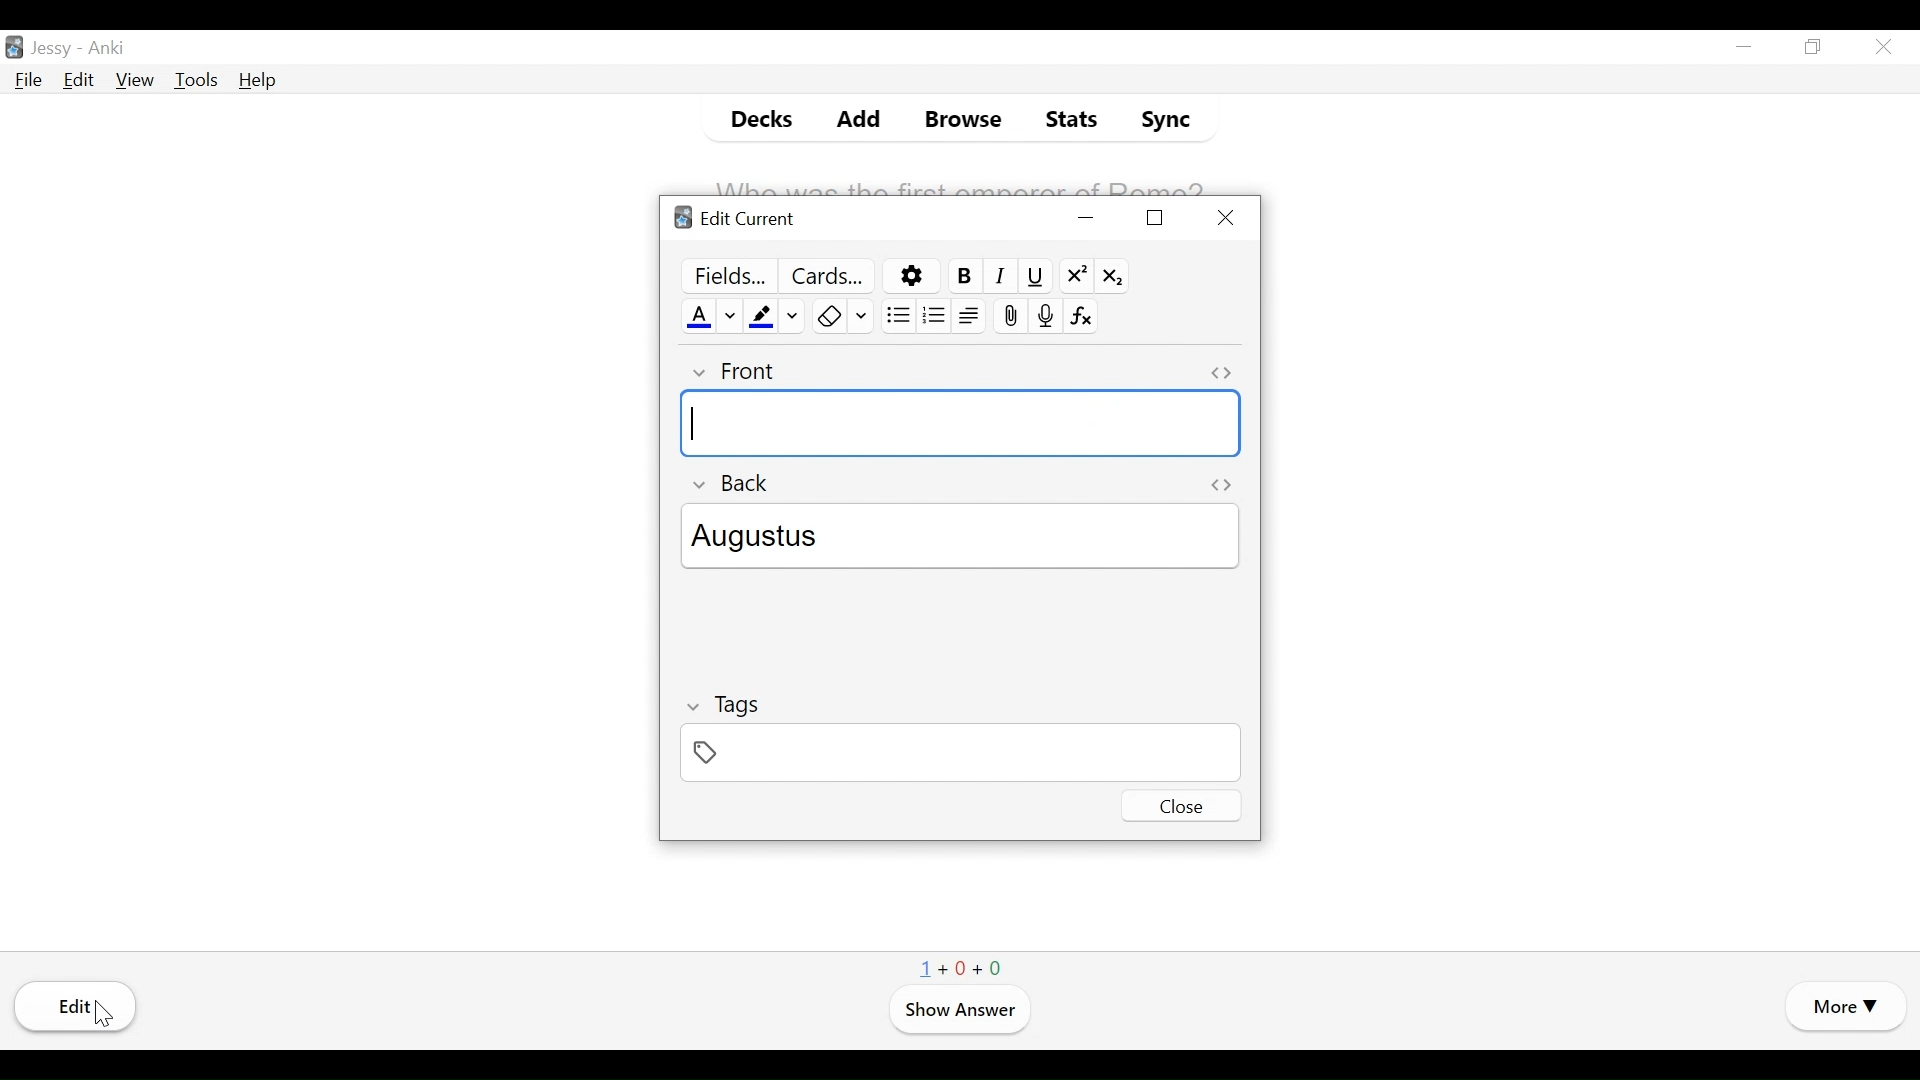 The width and height of the screenshot is (1920, 1080). What do you see at coordinates (1076, 275) in the screenshot?
I see `Superscript` at bounding box center [1076, 275].